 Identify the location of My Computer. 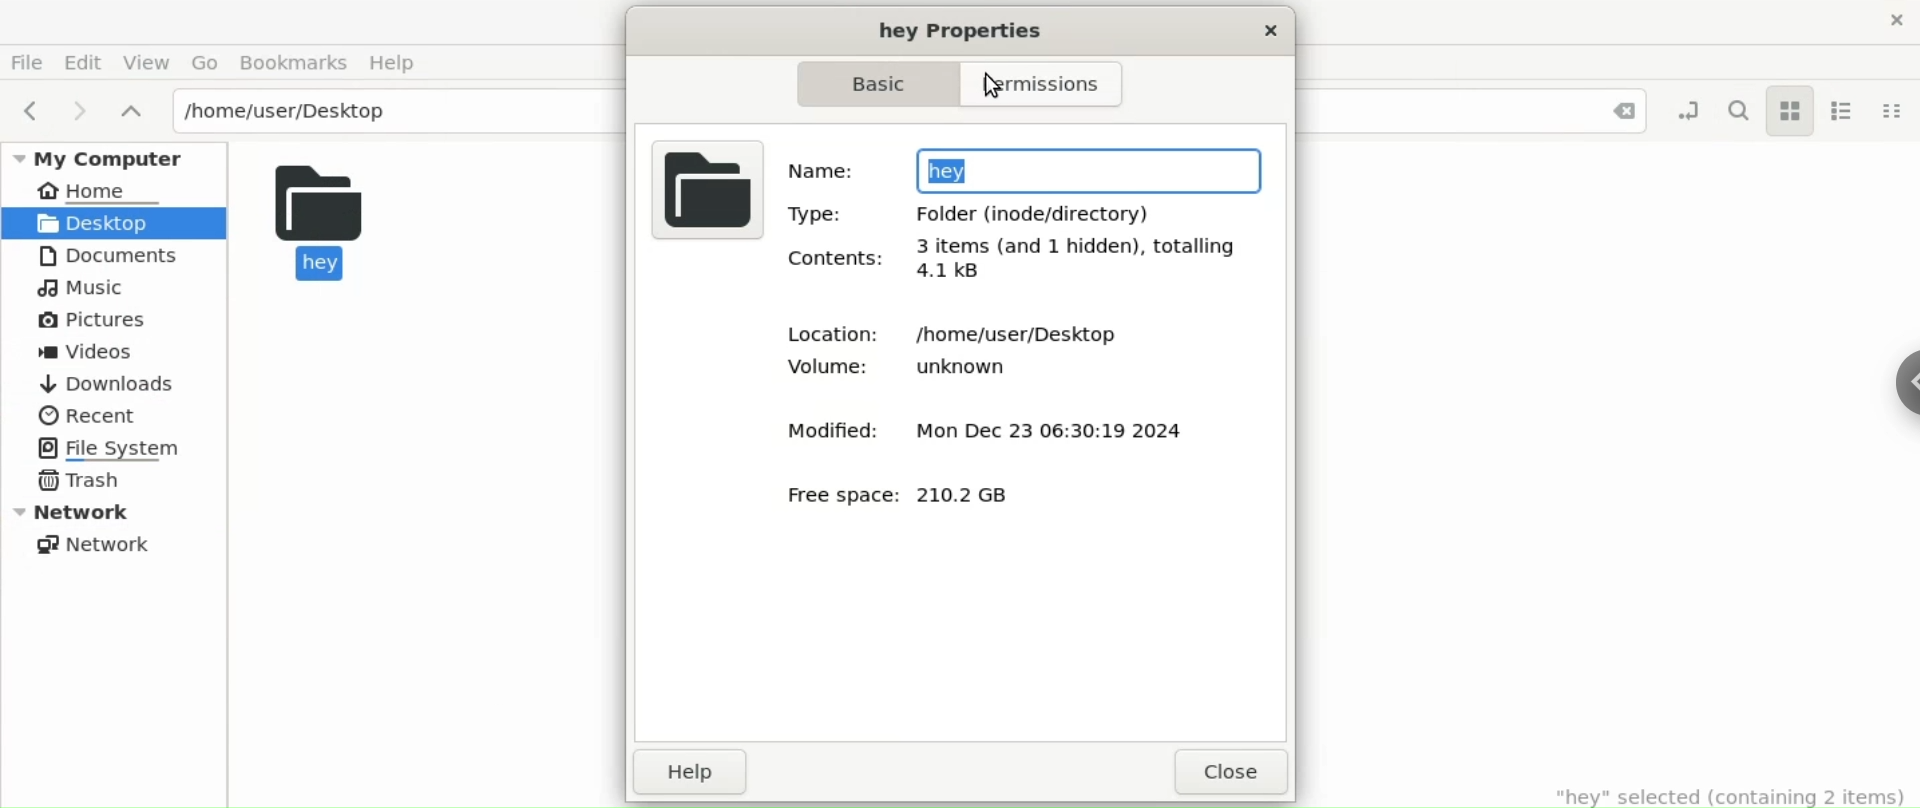
(111, 155).